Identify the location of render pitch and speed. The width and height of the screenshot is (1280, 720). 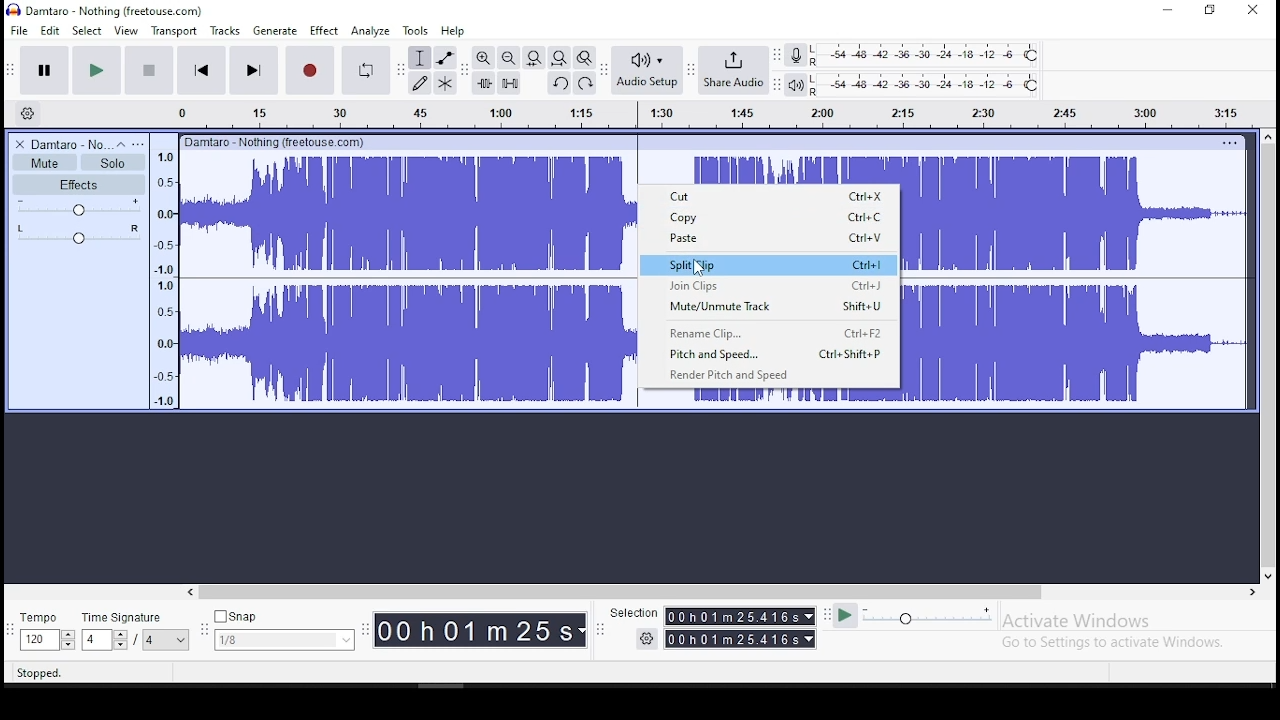
(732, 374).